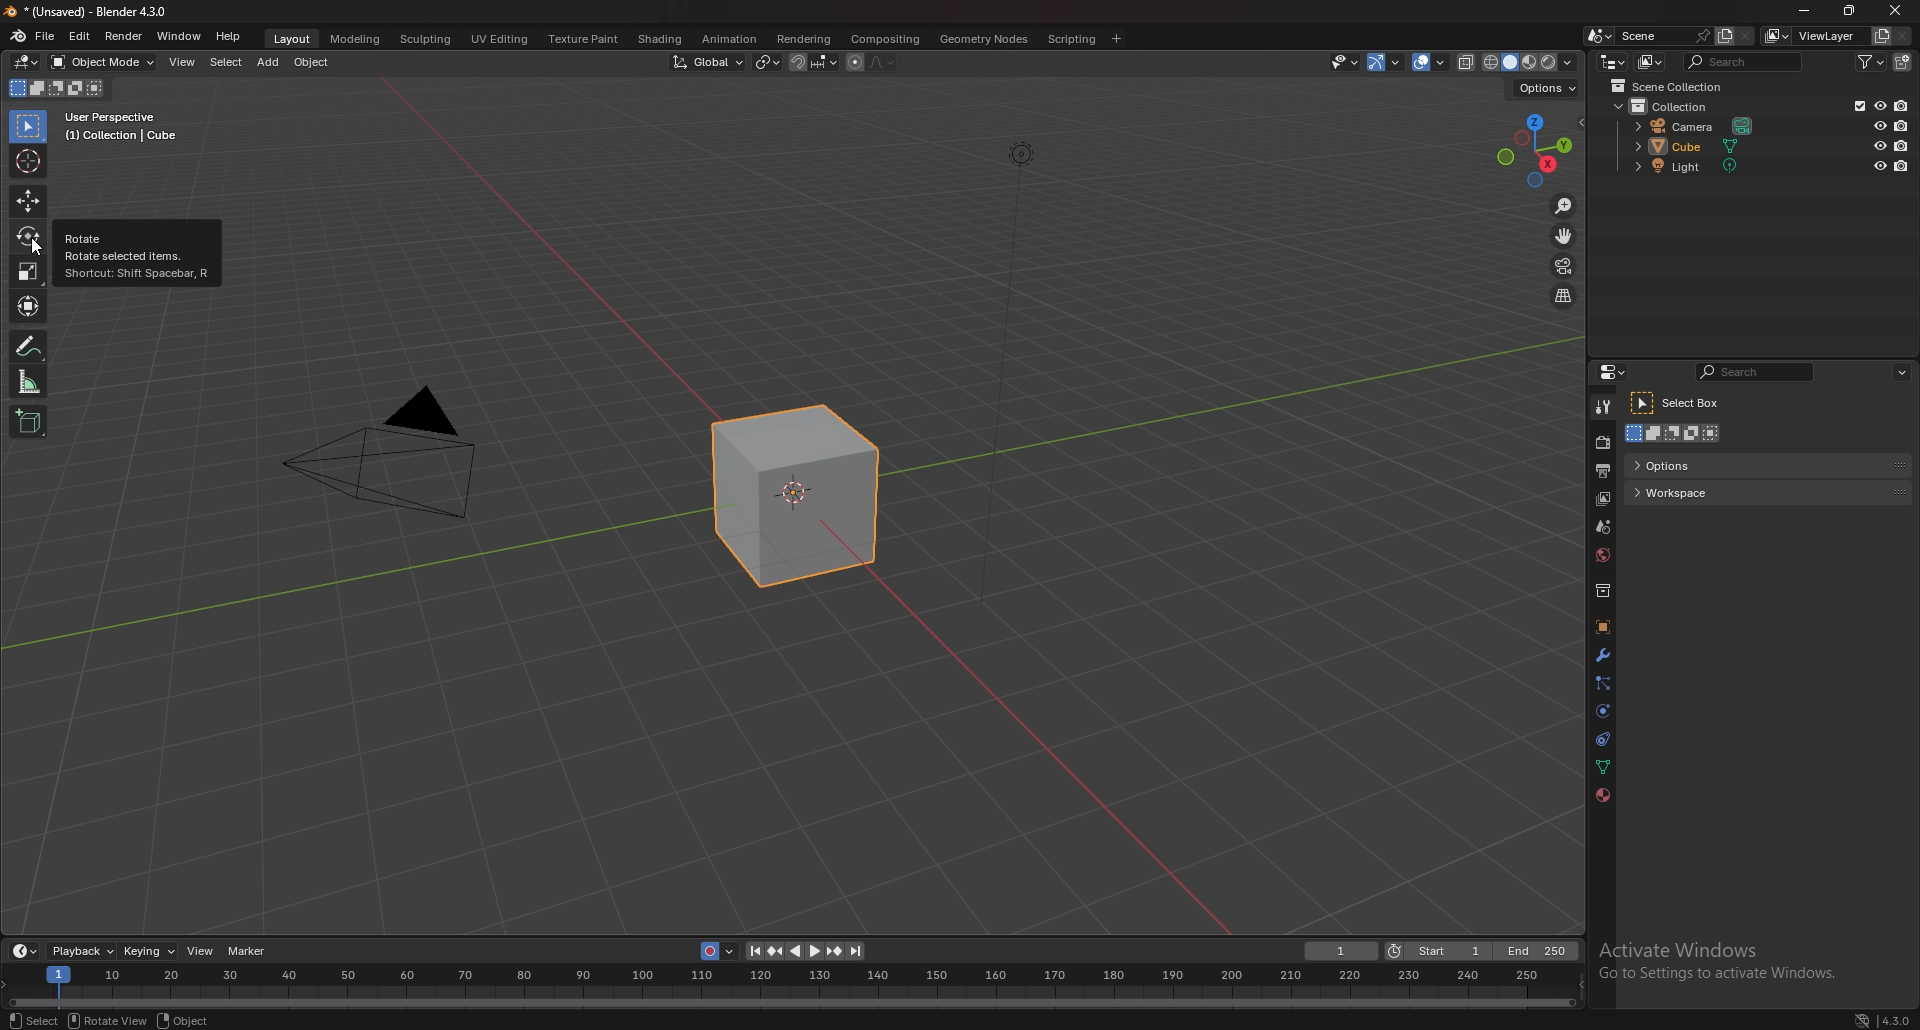 This screenshot has height=1030, width=1920. I want to click on current frame, so click(1341, 951).